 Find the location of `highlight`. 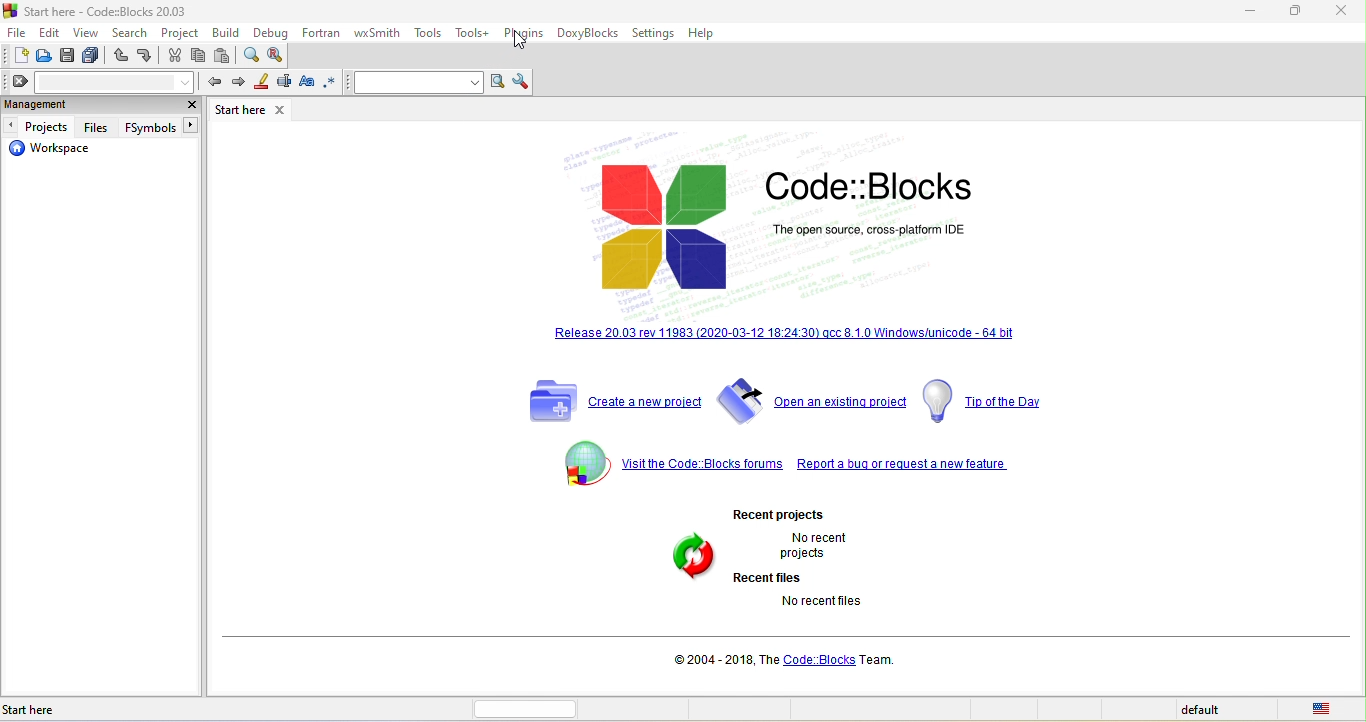

highlight is located at coordinates (259, 83).